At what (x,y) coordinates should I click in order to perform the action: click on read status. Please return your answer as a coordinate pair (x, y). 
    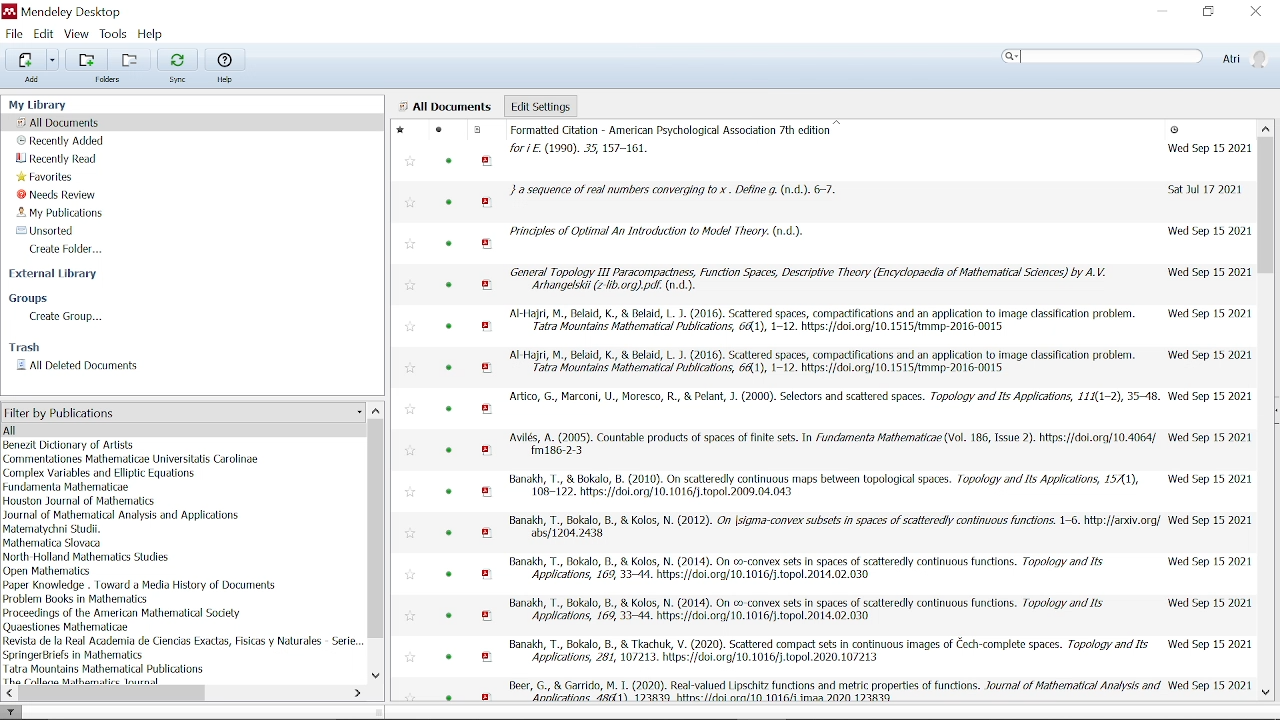
    Looking at the image, I should click on (451, 161).